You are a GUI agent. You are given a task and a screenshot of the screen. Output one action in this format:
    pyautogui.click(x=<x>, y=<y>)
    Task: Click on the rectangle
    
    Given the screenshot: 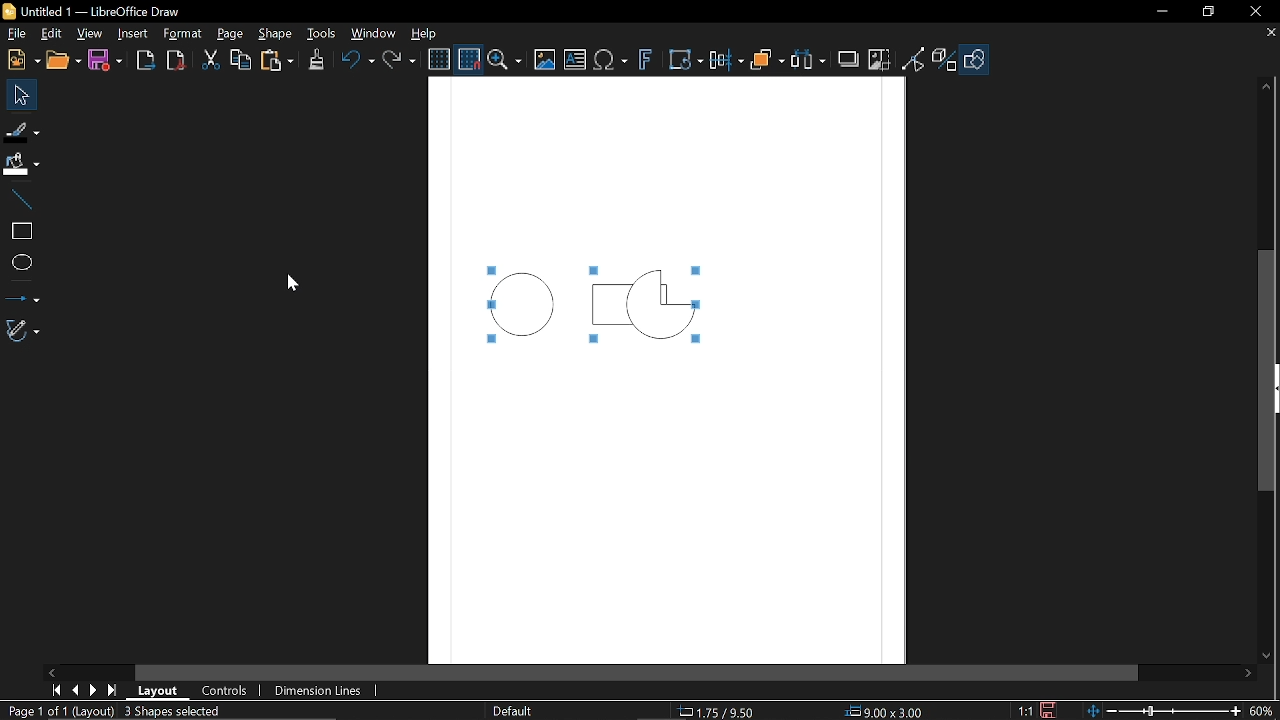 What is the action you would take?
    pyautogui.click(x=18, y=228)
    